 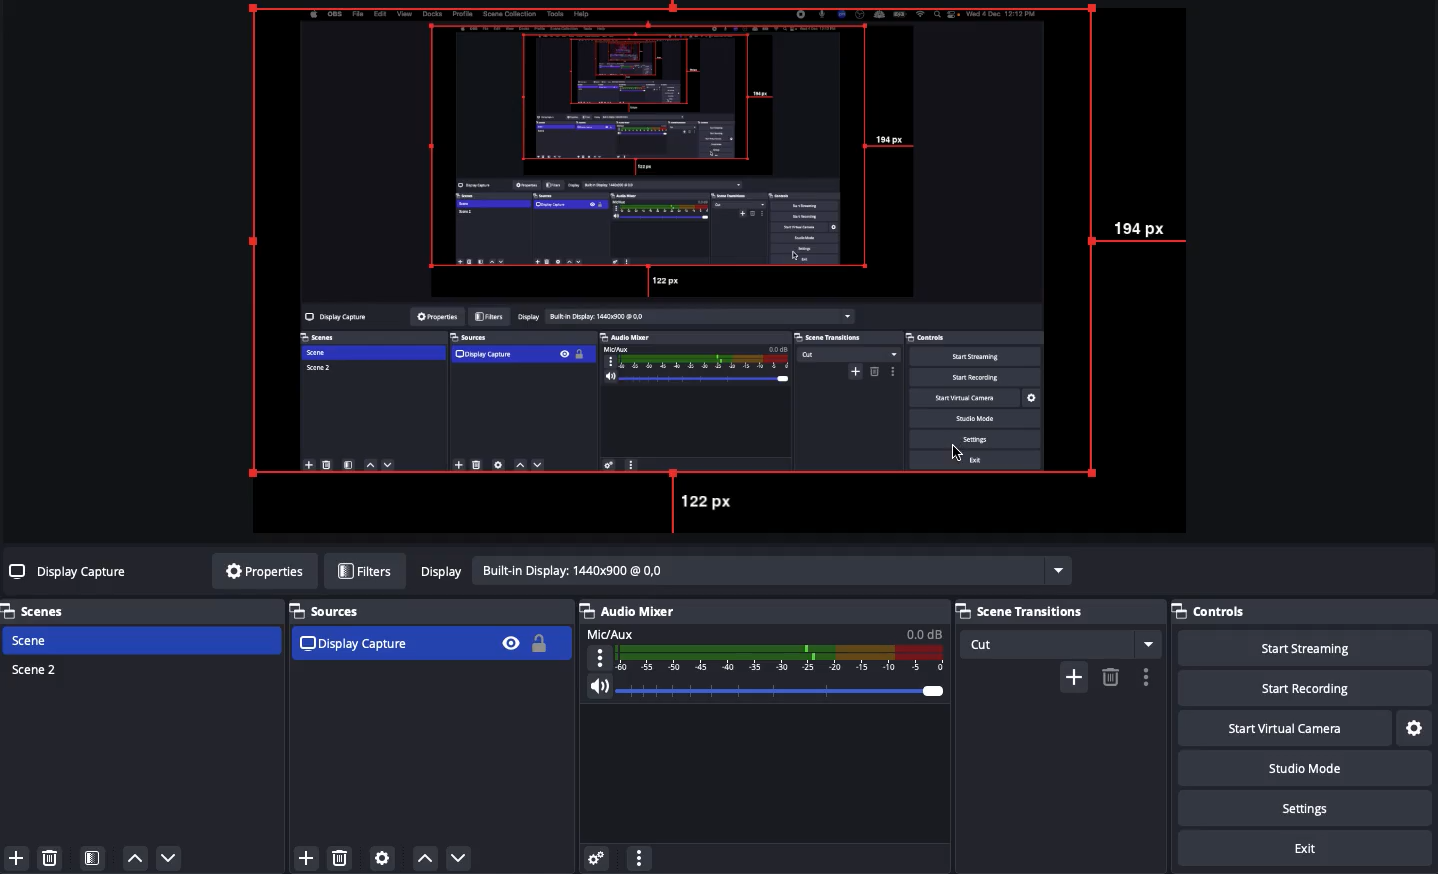 I want to click on 194 px, so click(x=1154, y=229).